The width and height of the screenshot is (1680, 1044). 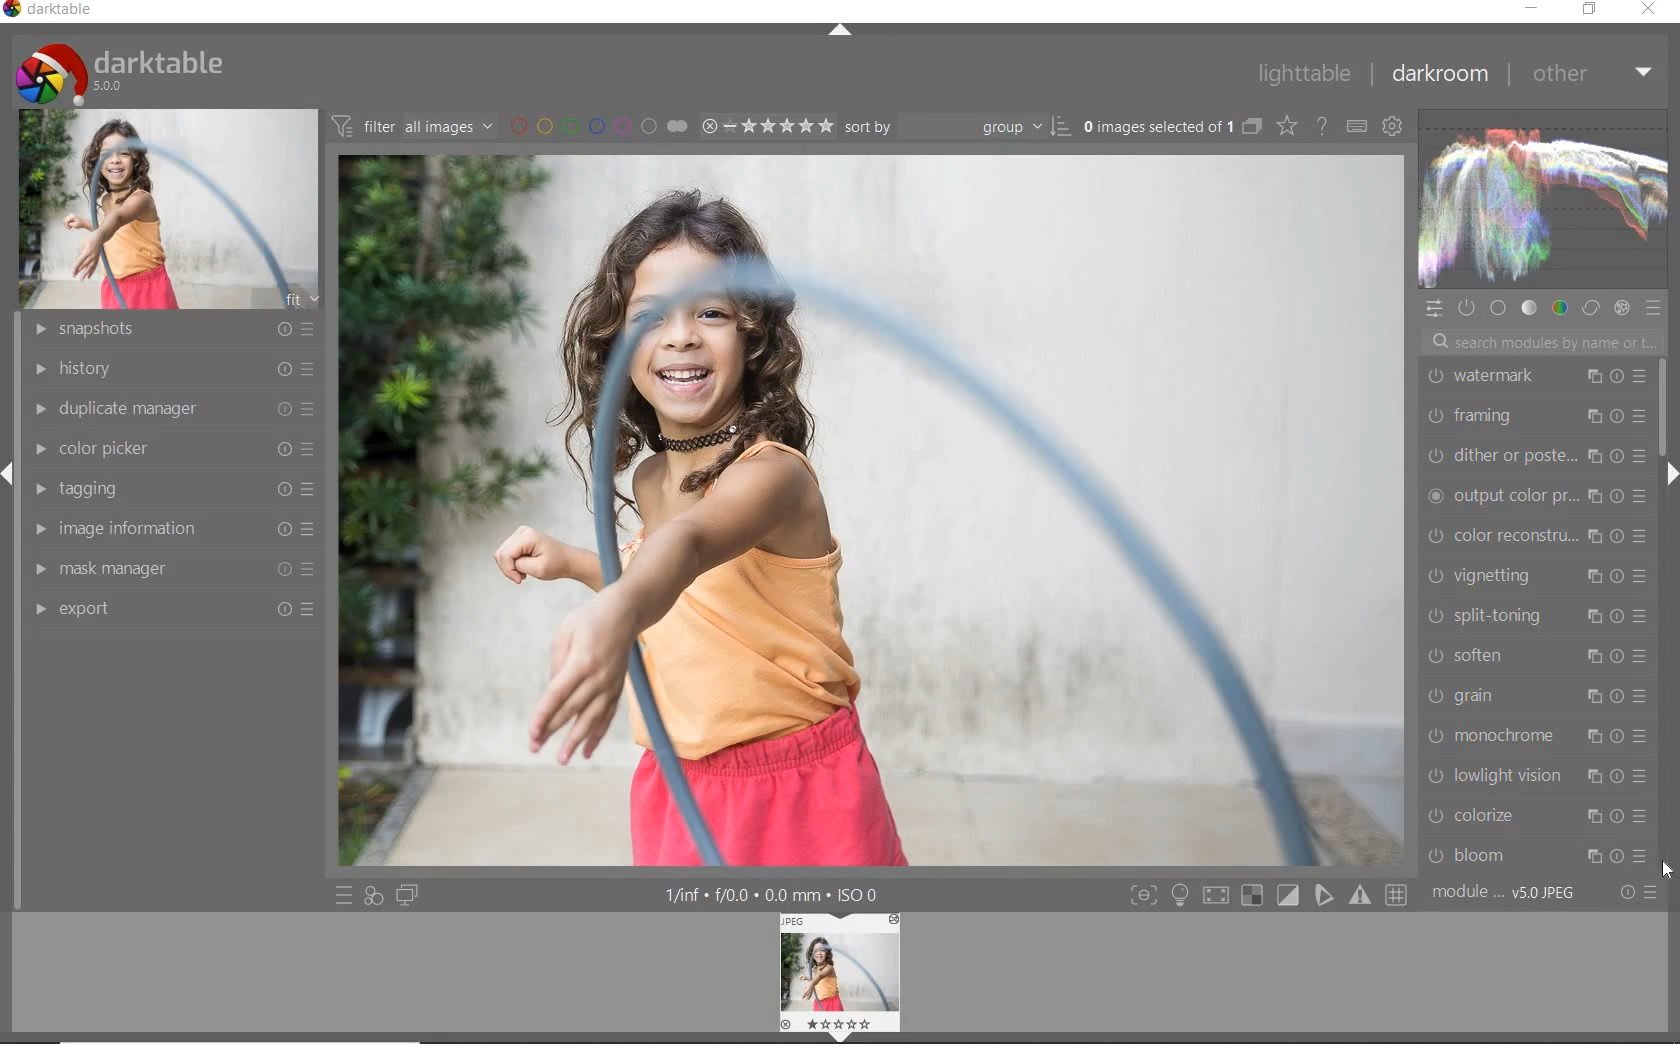 What do you see at coordinates (1435, 309) in the screenshot?
I see `quick access panel` at bounding box center [1435, 309].